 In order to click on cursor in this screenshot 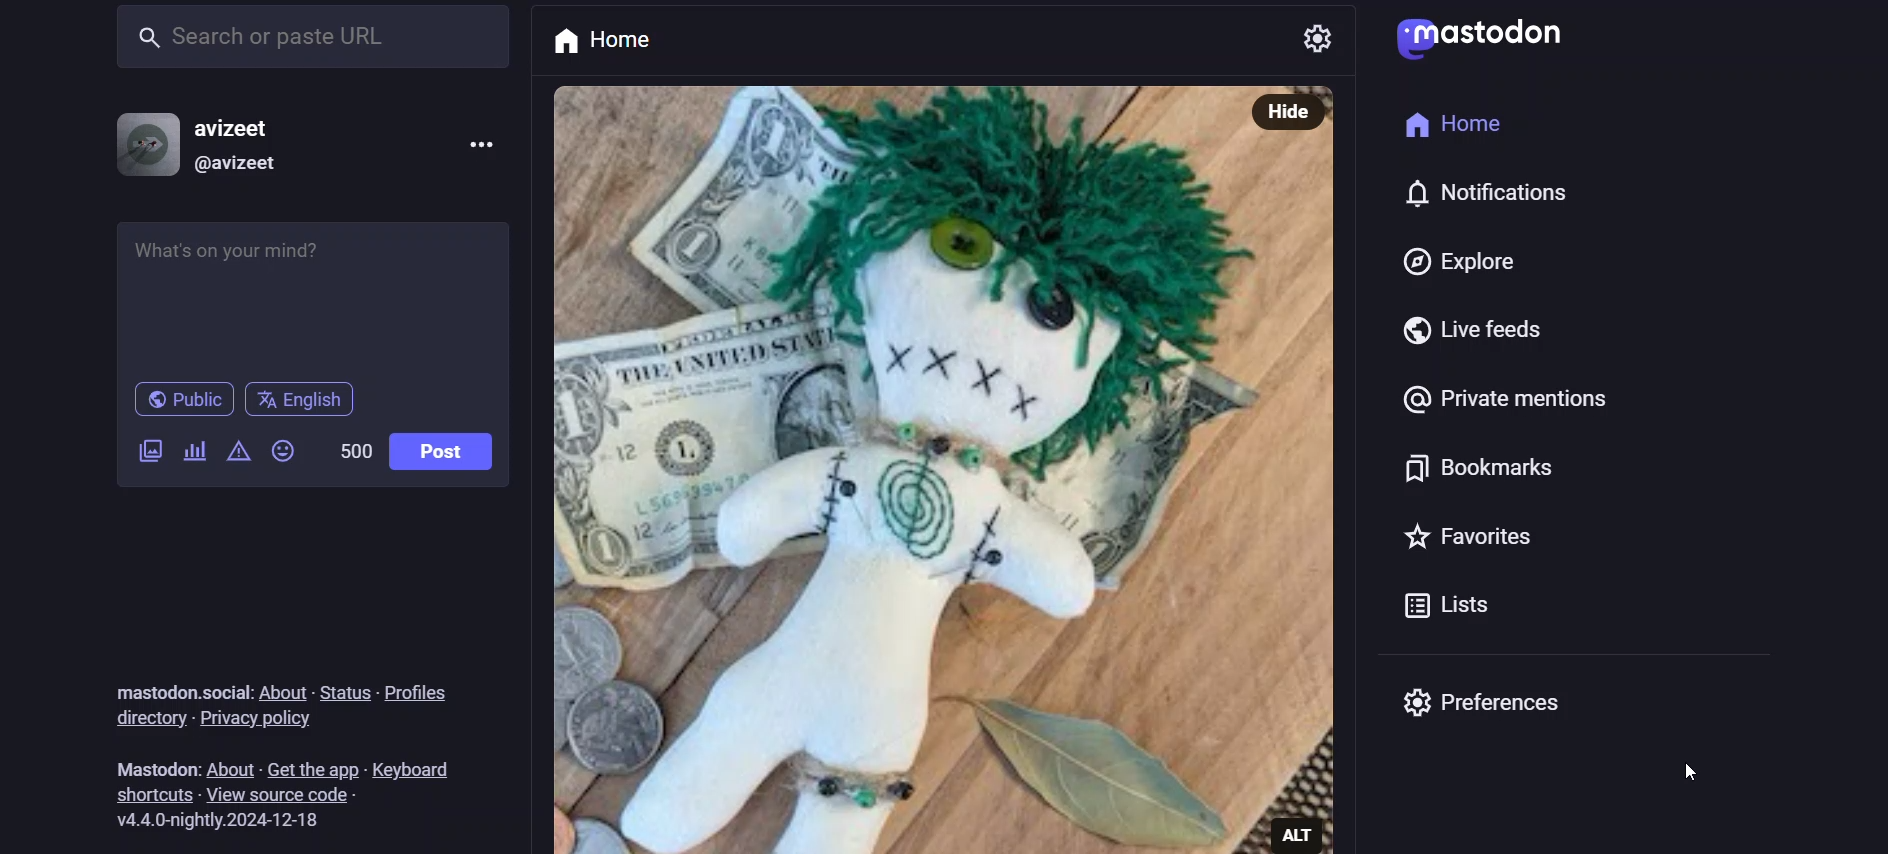, I will do `click(1691, 773)`.